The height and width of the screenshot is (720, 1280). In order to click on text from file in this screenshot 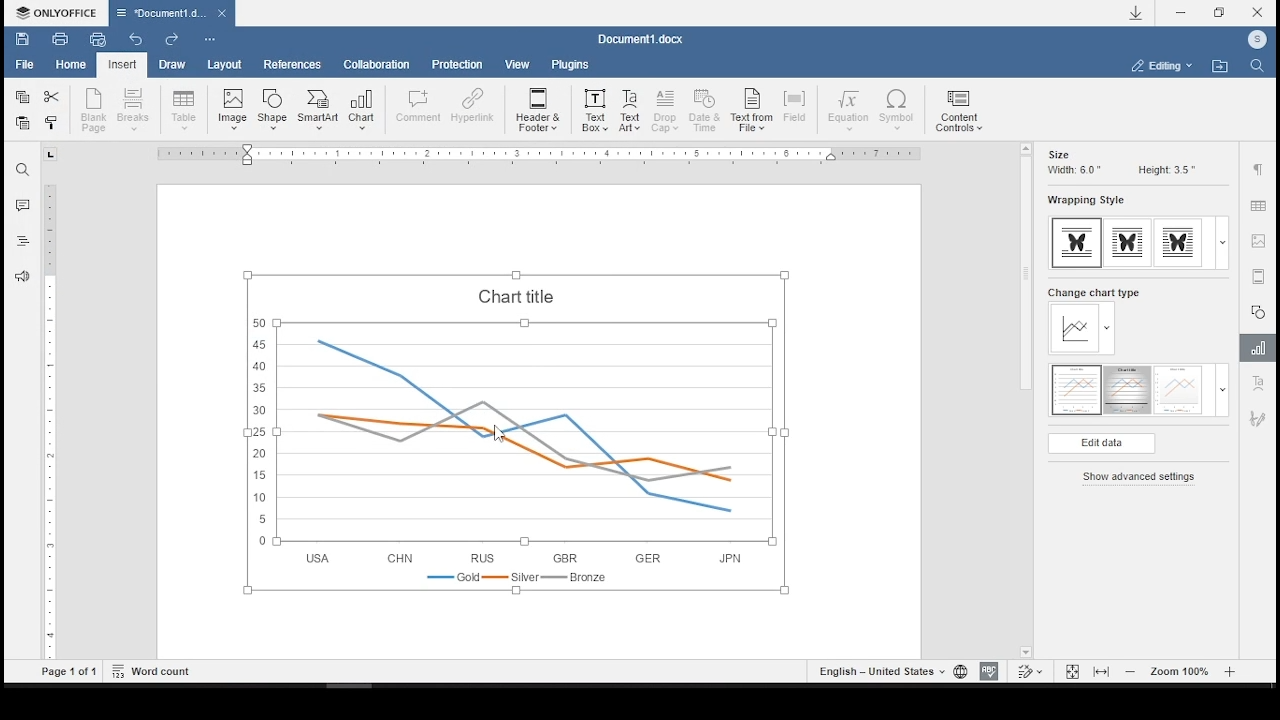, I will do `click(751, 111)`.